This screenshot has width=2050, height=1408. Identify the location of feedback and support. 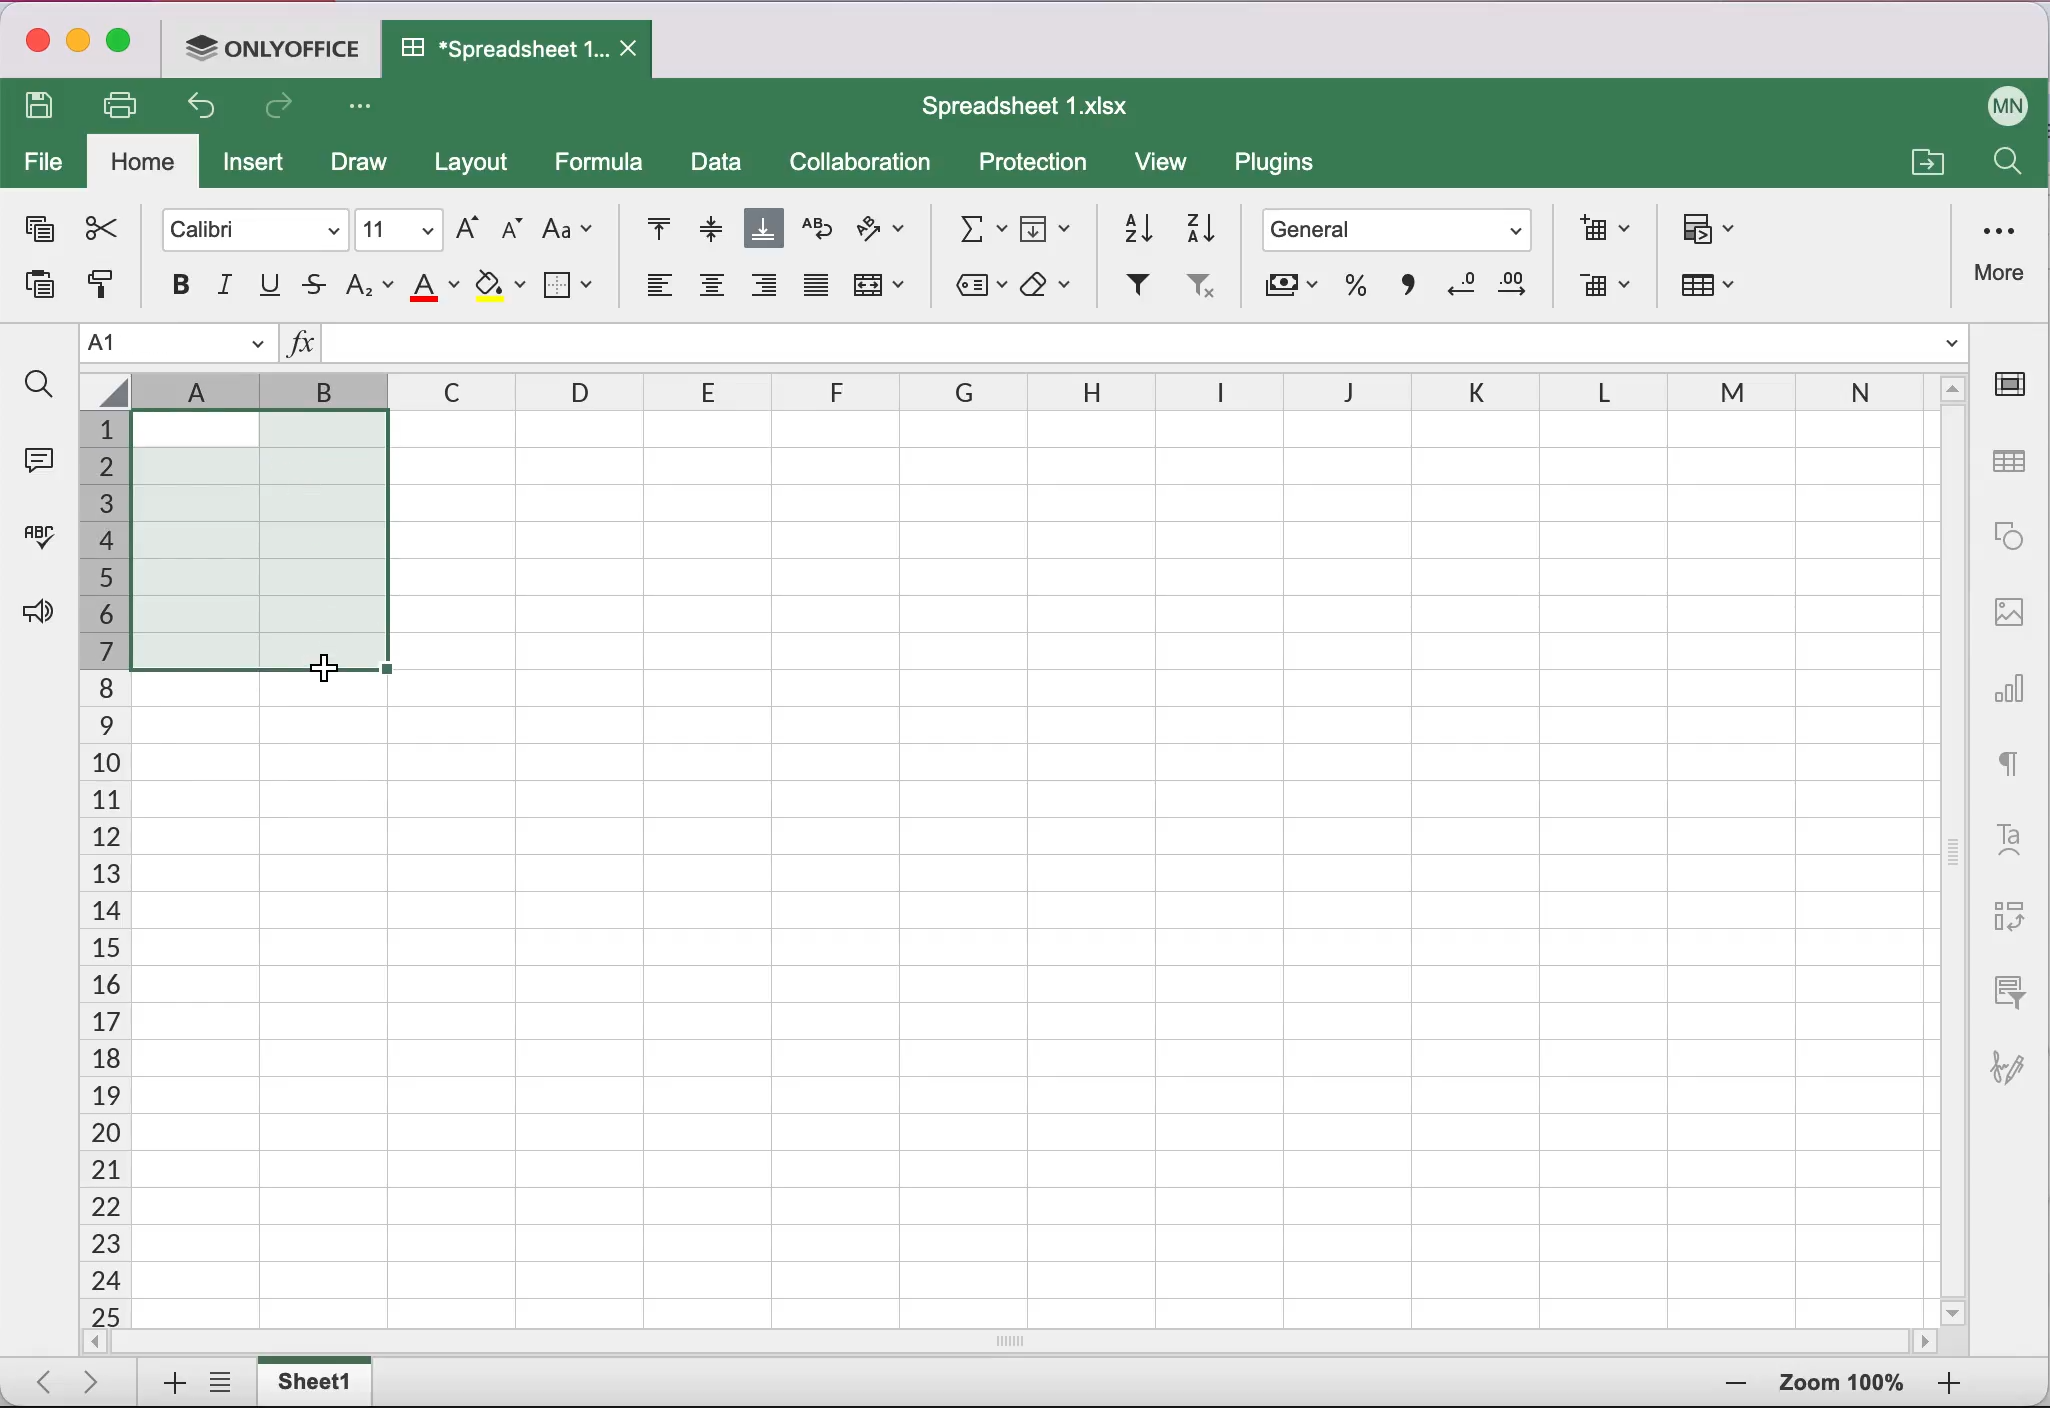
(32, 614).